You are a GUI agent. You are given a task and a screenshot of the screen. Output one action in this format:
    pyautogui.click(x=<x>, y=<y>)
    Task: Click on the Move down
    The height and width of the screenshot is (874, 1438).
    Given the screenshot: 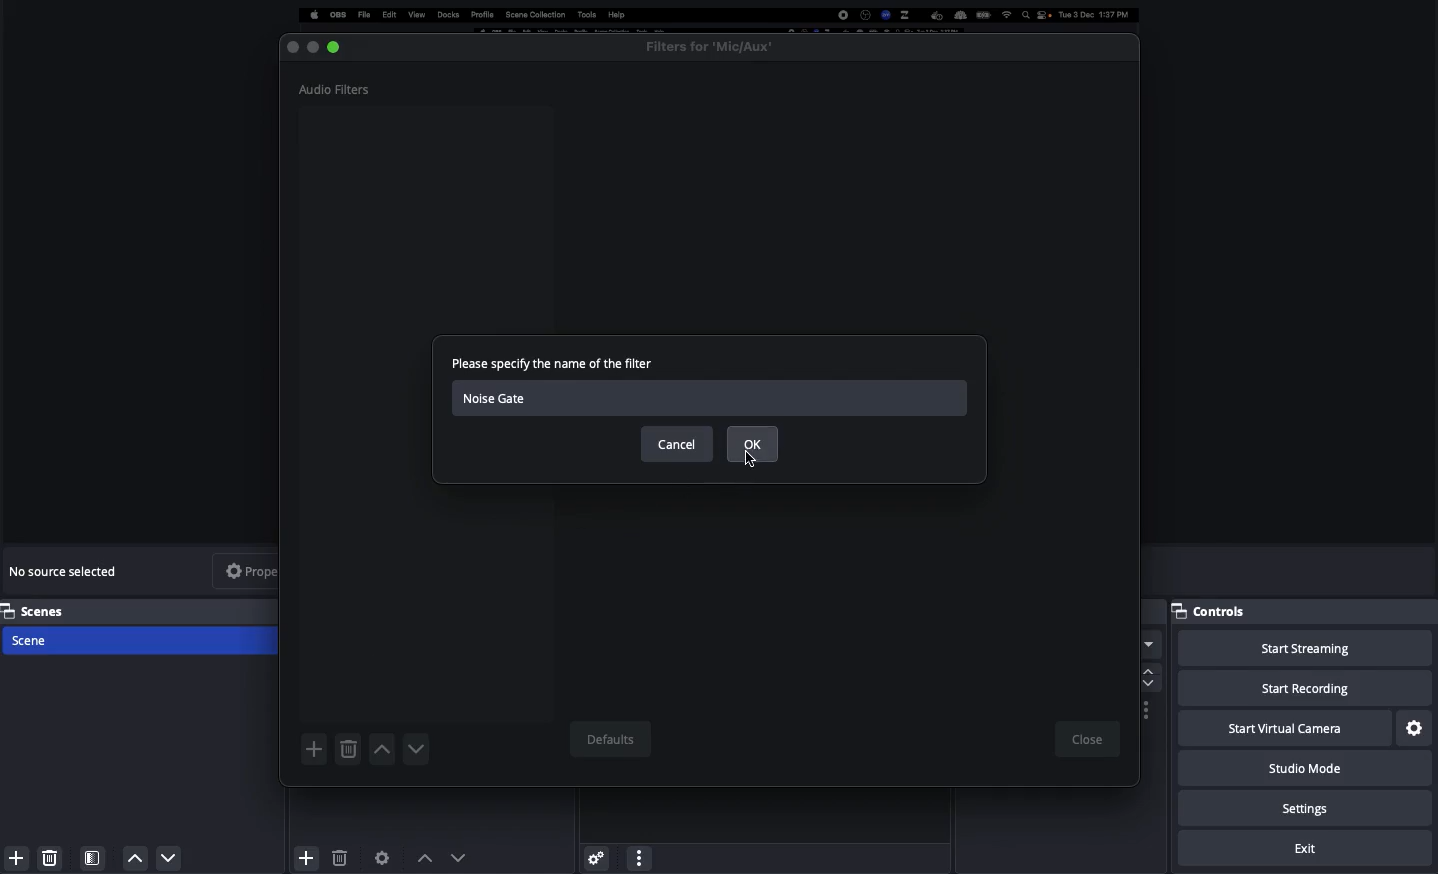 What is the action you would take?
    pyautogui.click(x=459, y=857)
    